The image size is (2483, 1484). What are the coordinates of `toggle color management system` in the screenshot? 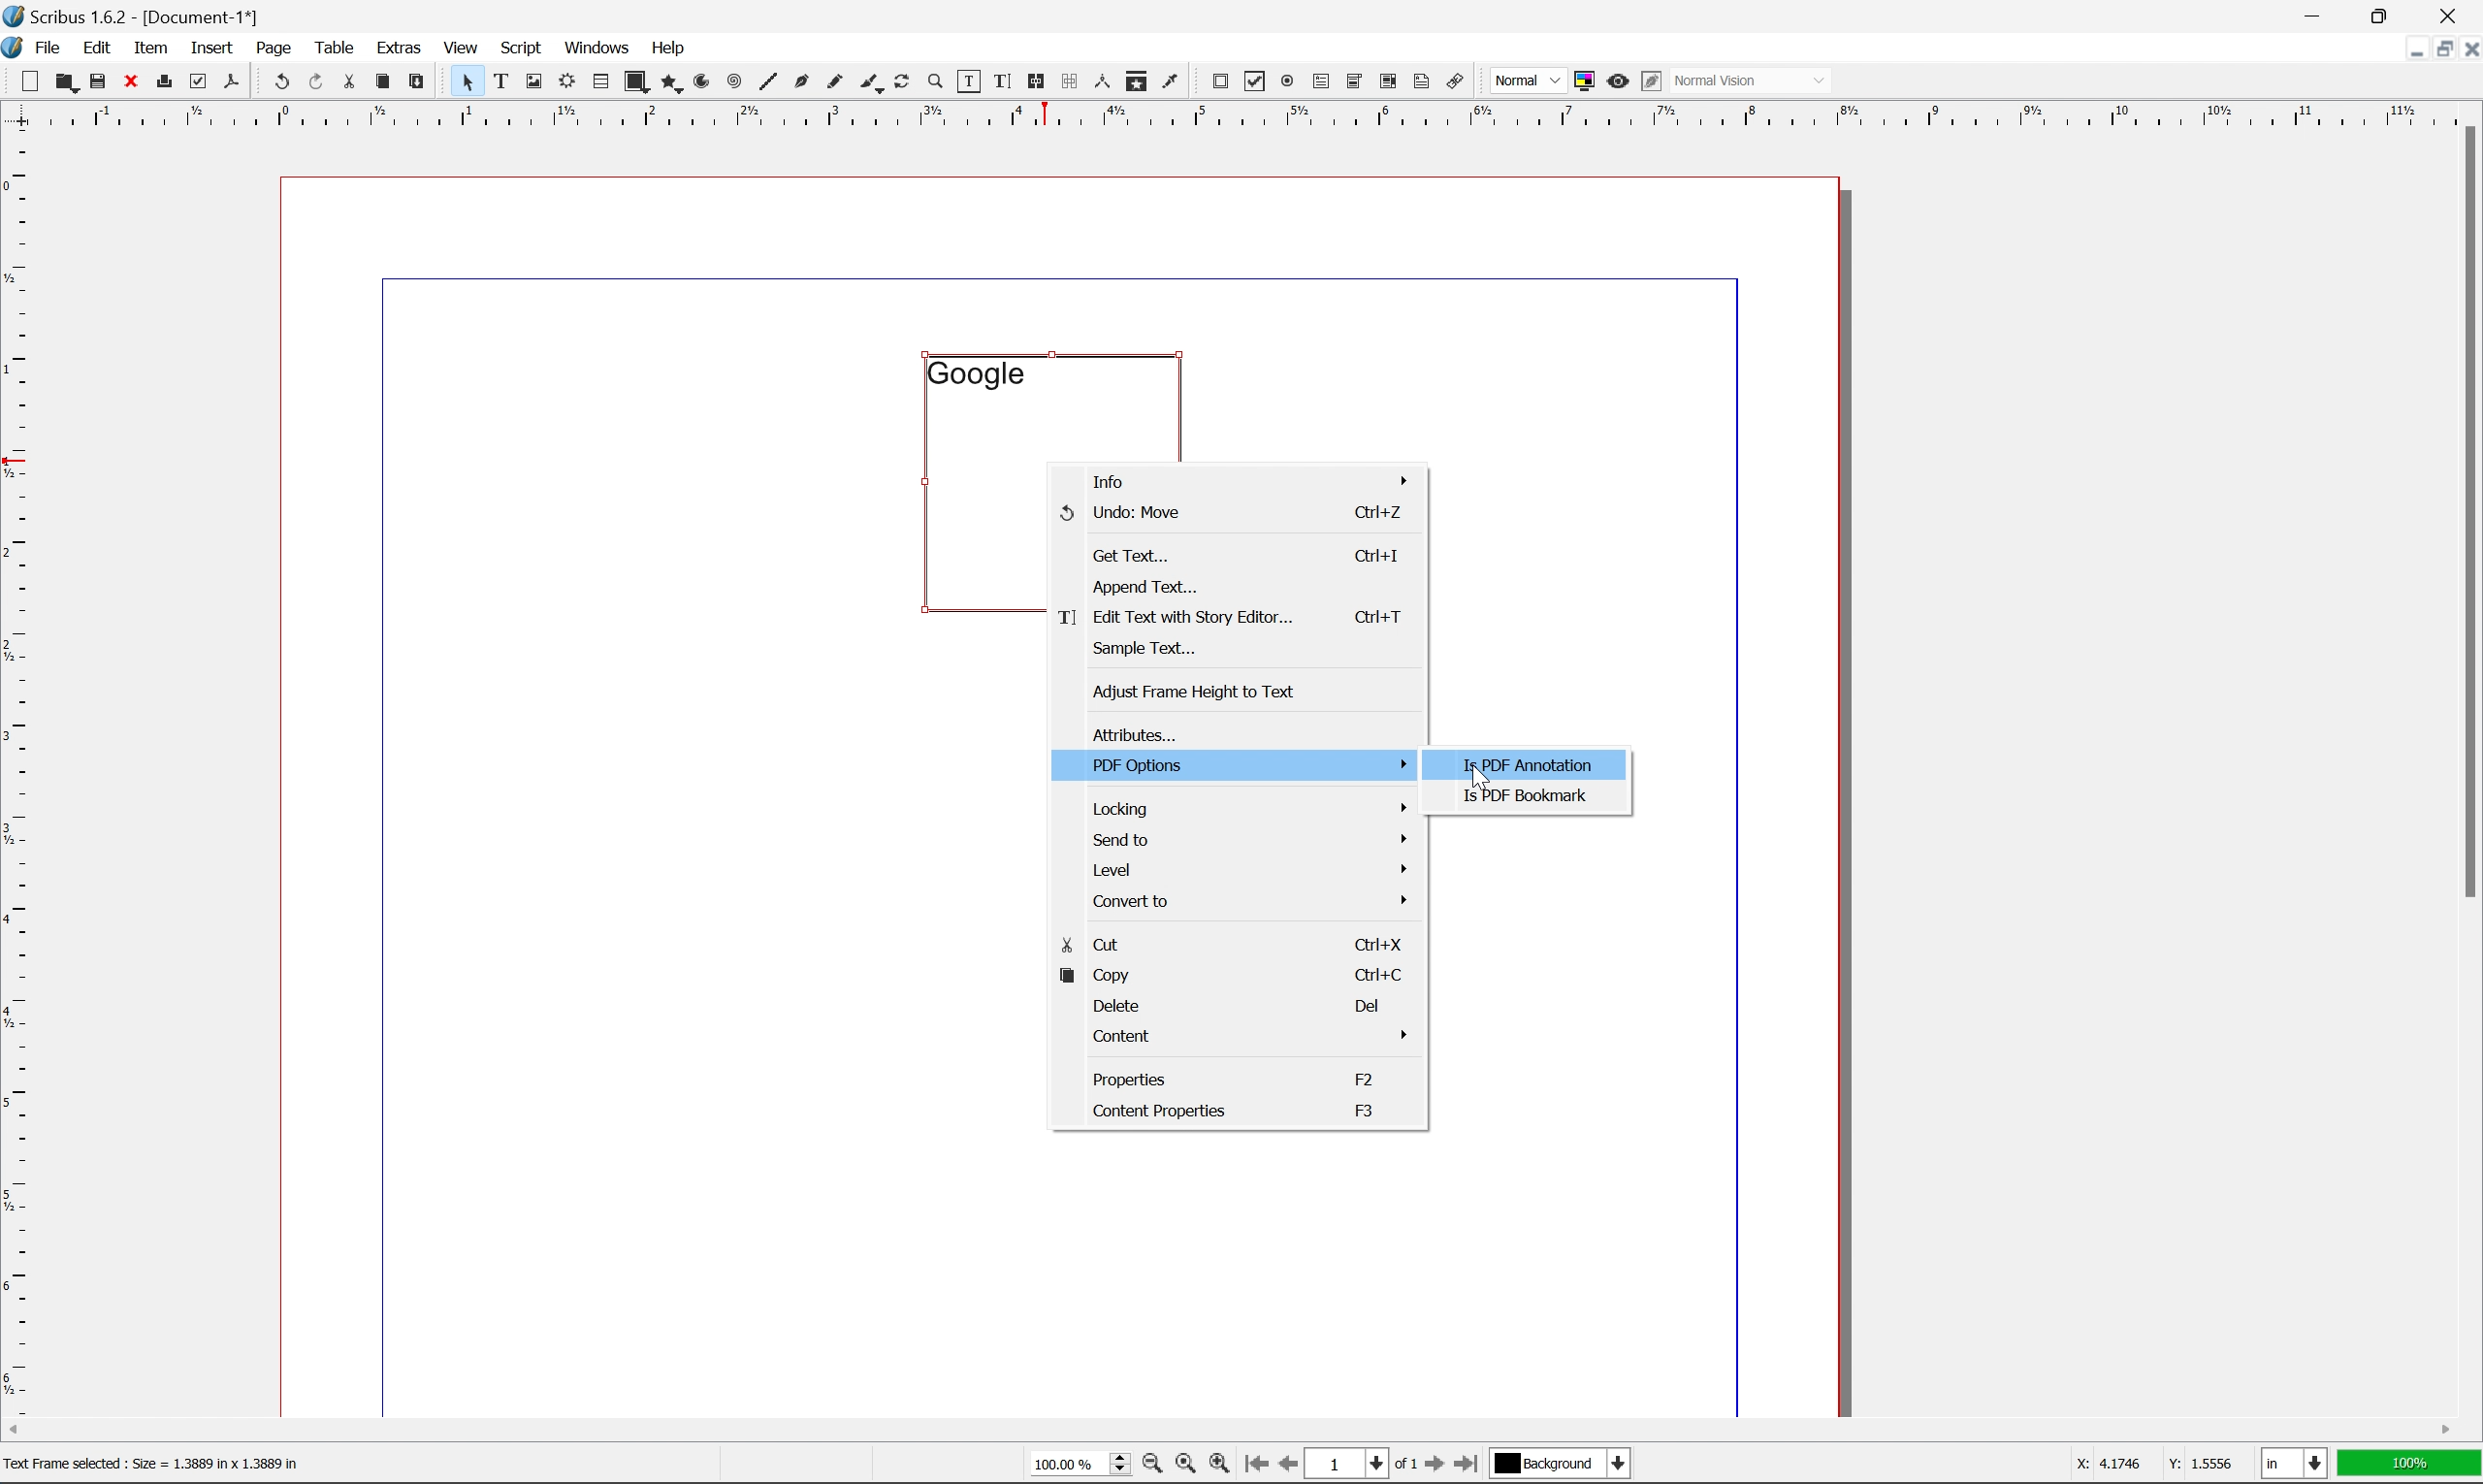 It's located at (1580, 80).